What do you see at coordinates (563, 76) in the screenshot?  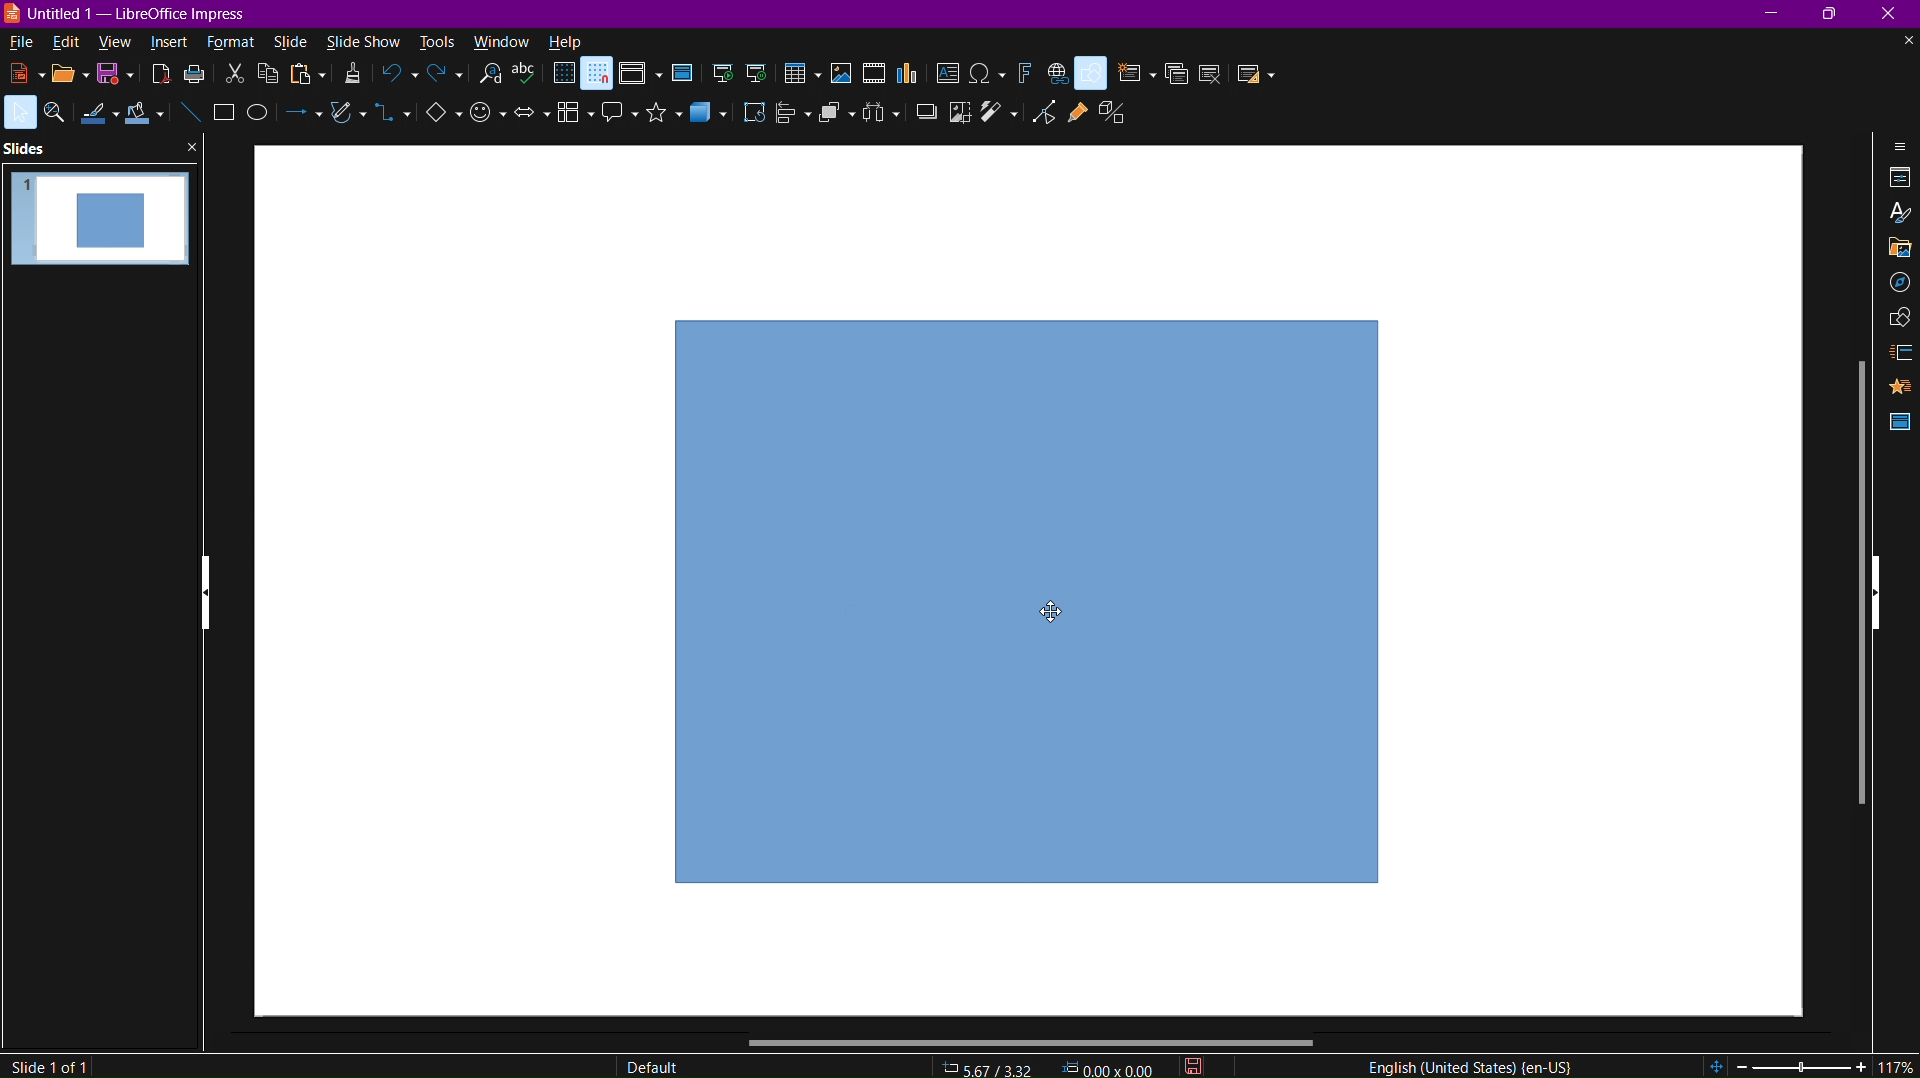 I see `Display Grid` at bounding box center [563, 76].